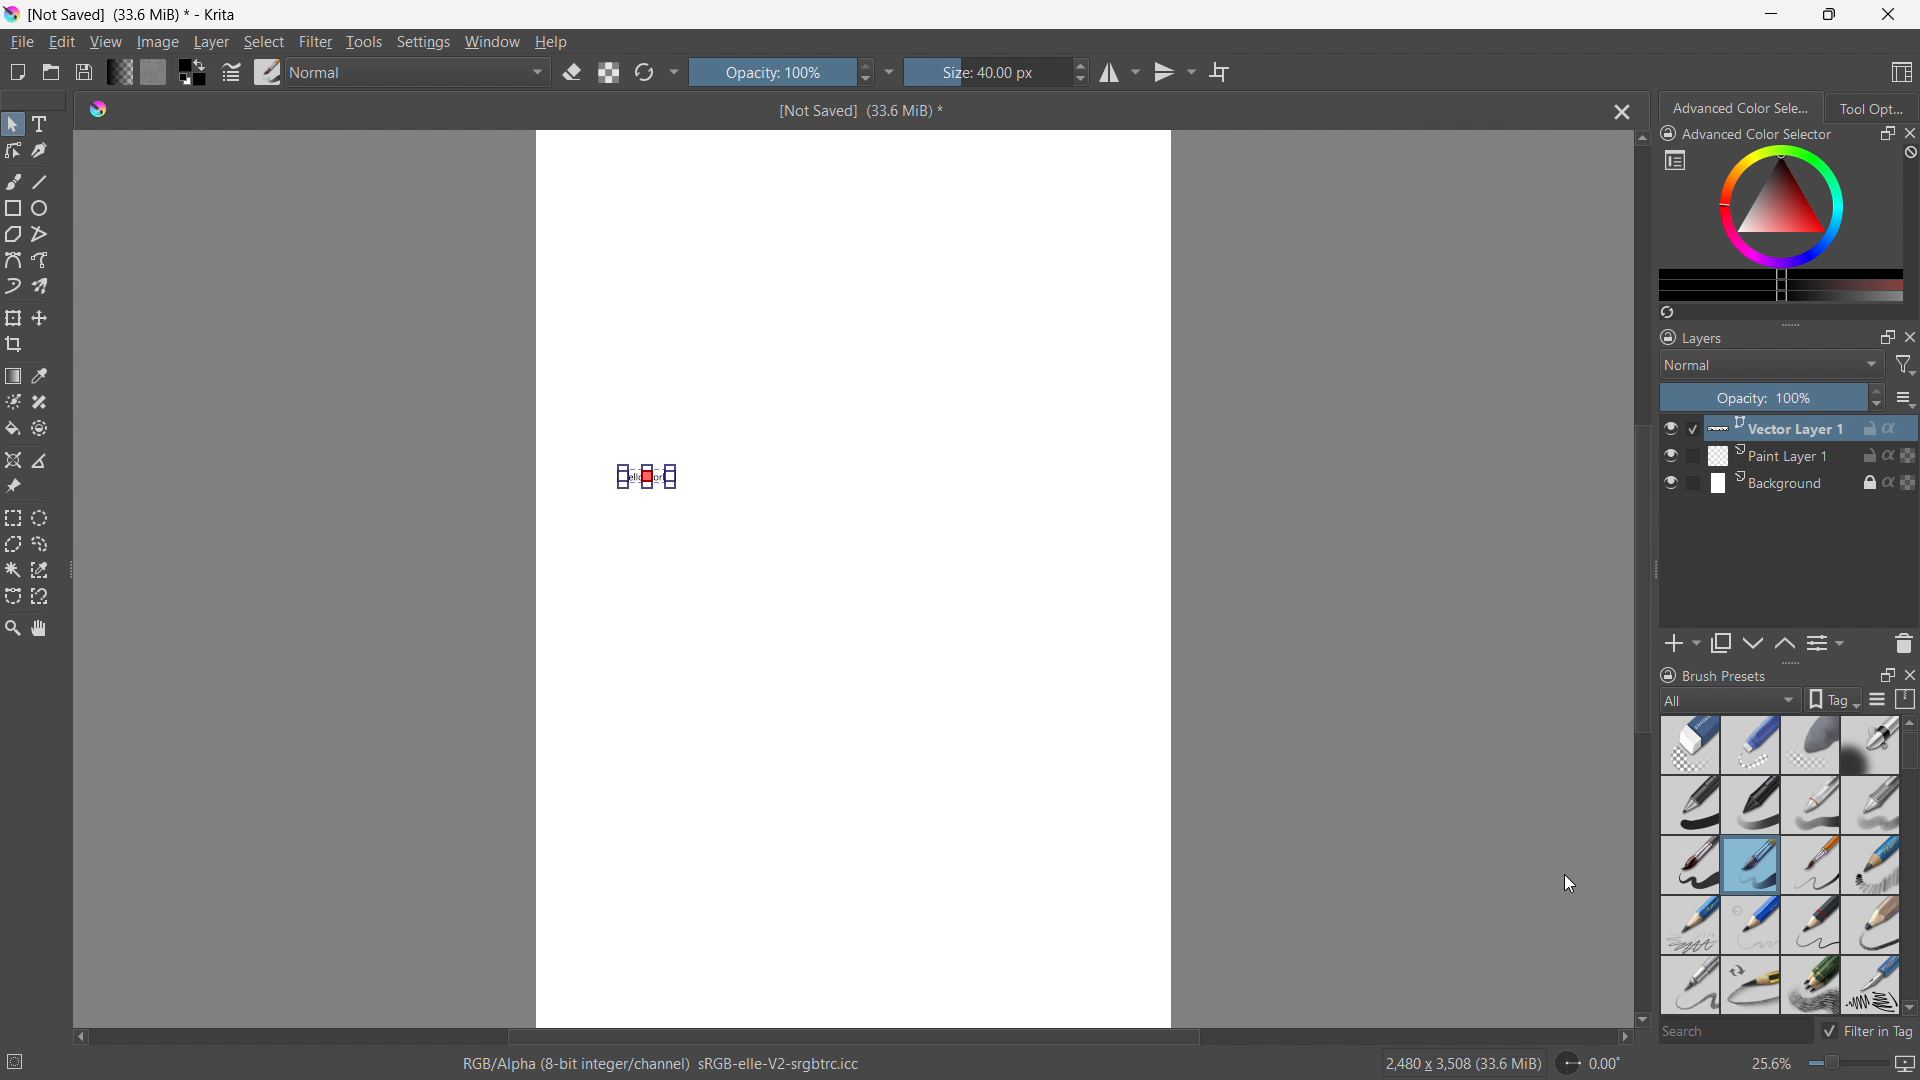 This screenshot has width=1920, height=1080. I want to click on scroll up, so click(1640, 139).